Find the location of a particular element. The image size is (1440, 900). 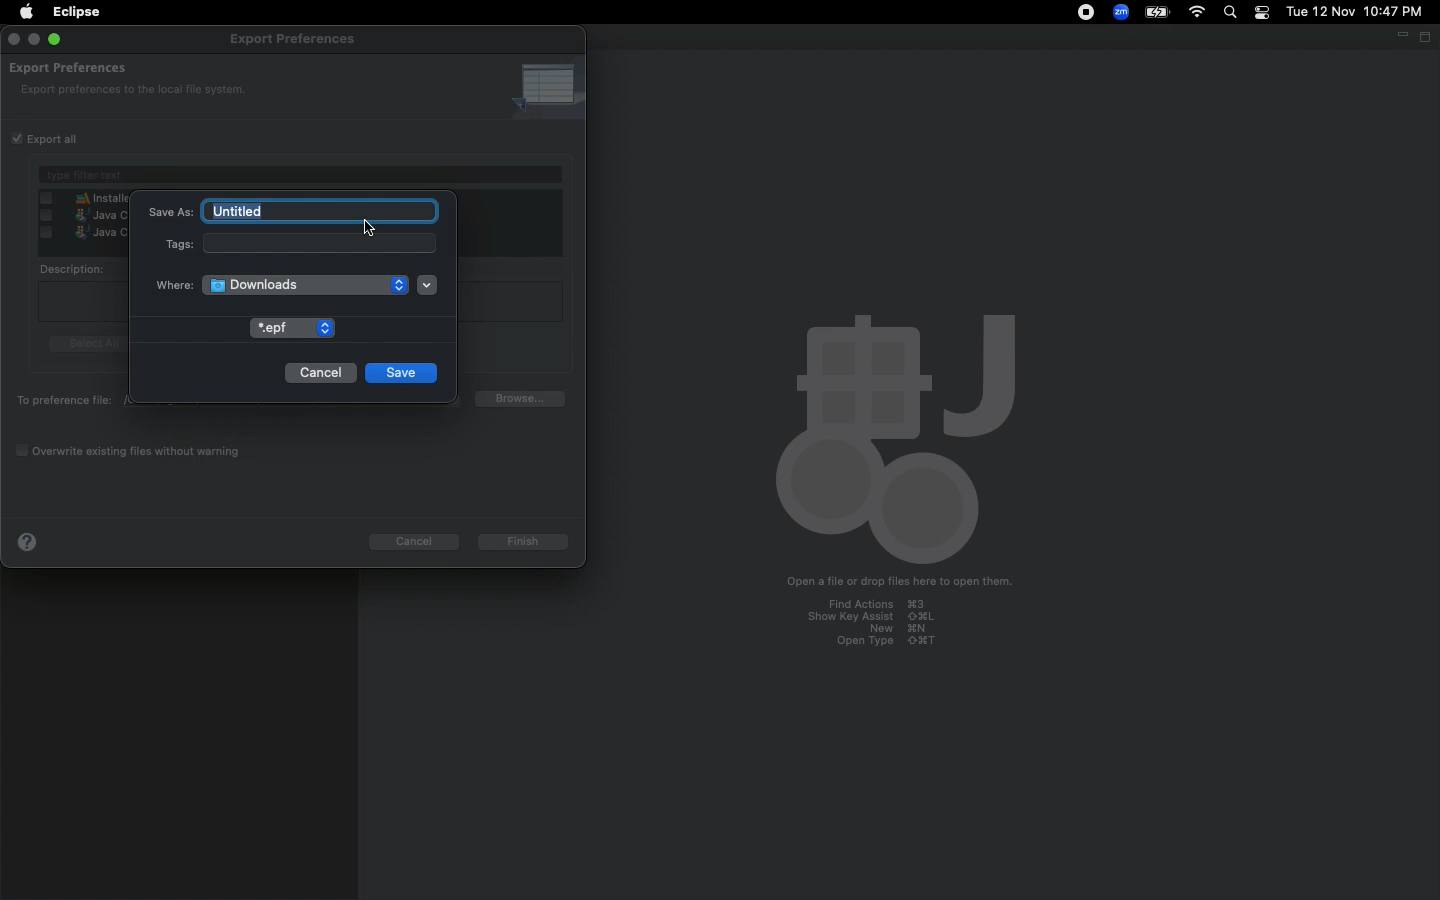

Finish  is located at coordinates (526, 539).